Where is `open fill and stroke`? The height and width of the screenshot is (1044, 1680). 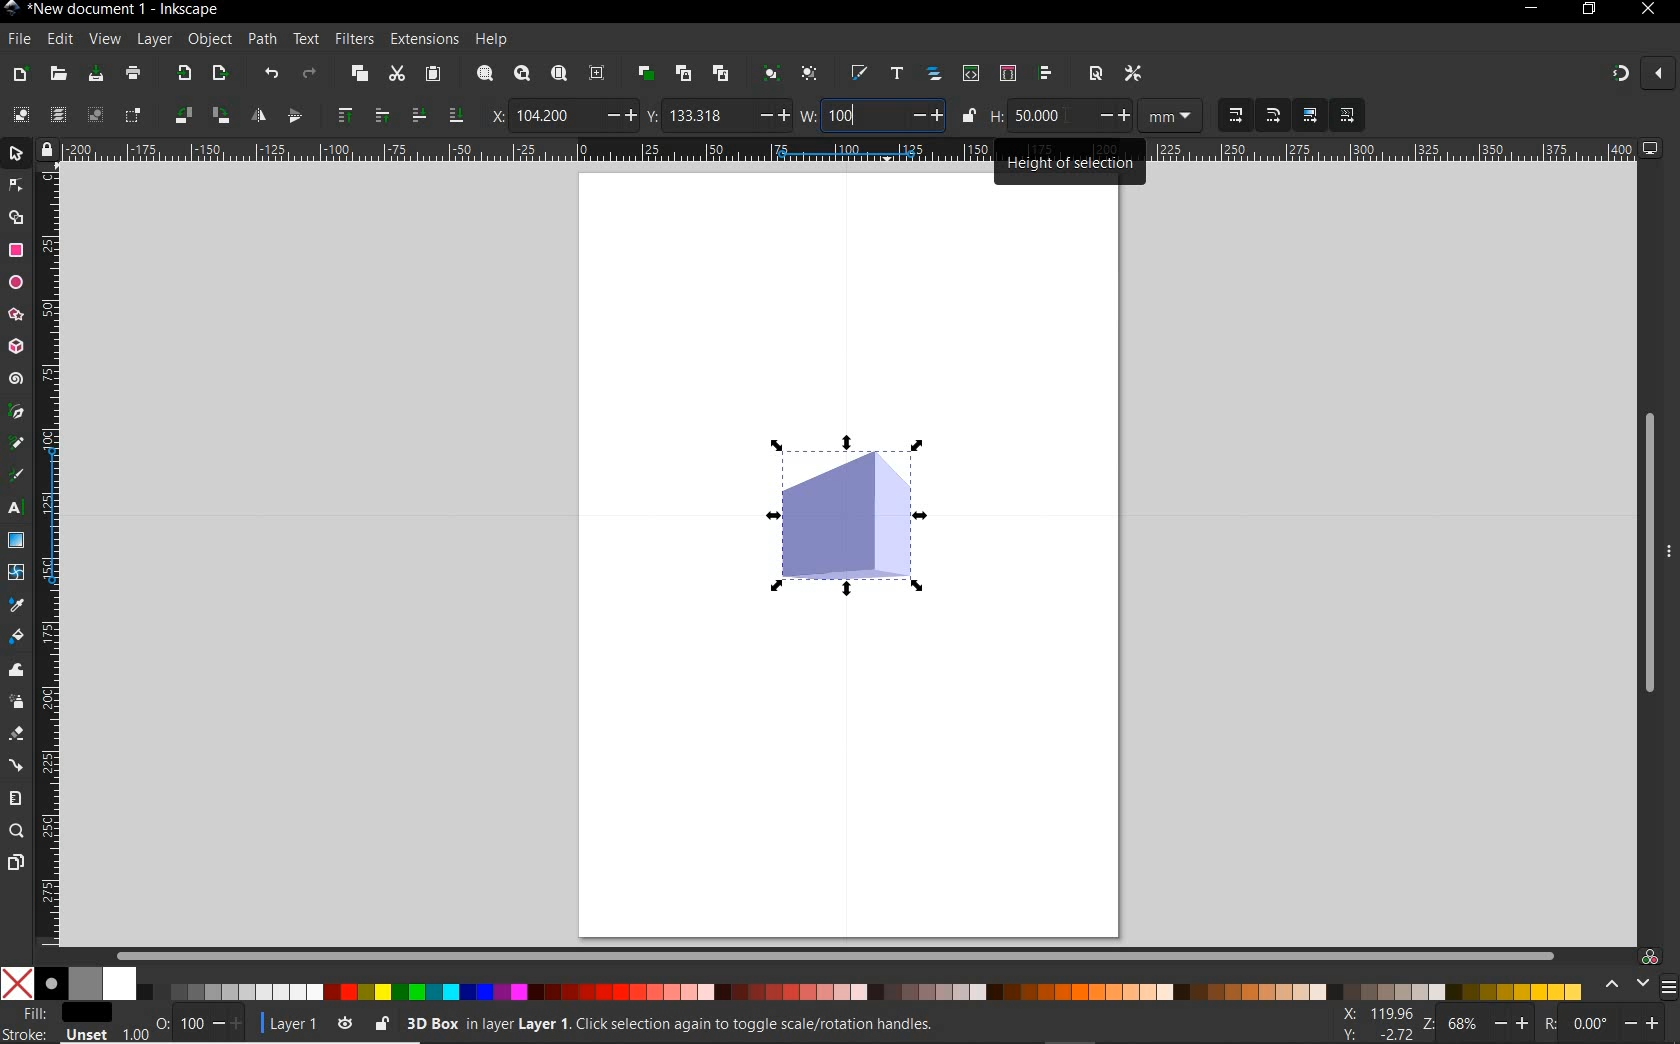 open fill and stroke is located at coordinates (857, 73).